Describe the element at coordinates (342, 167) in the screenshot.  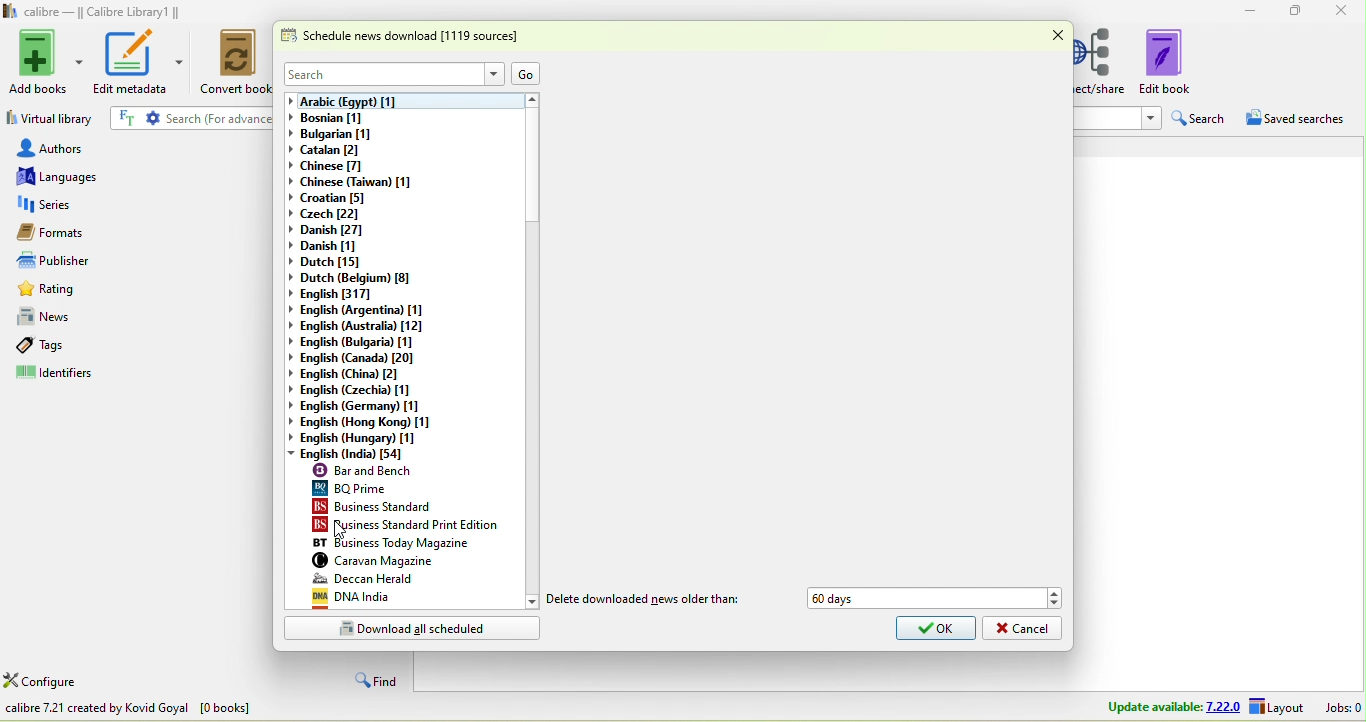
I see `chinese [7]` at that location.